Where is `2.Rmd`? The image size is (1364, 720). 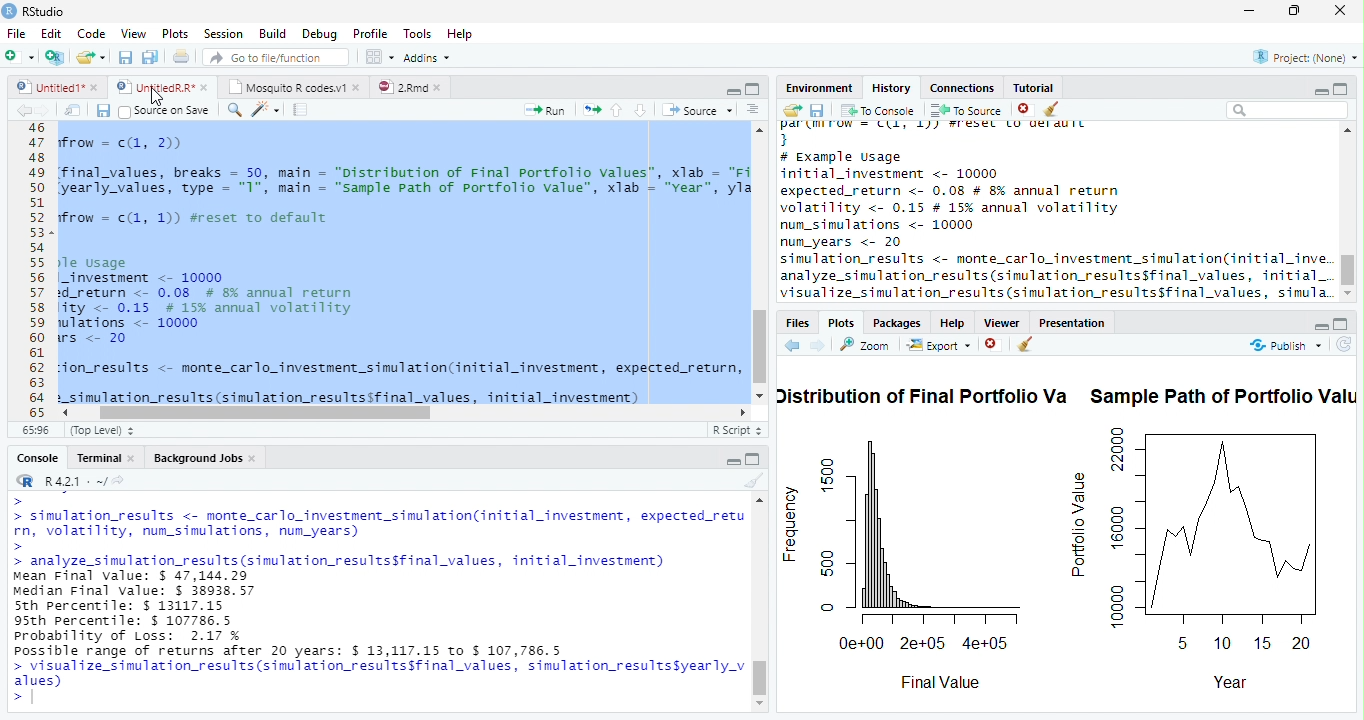 2.Rmd is located at coordinates (410, 87).